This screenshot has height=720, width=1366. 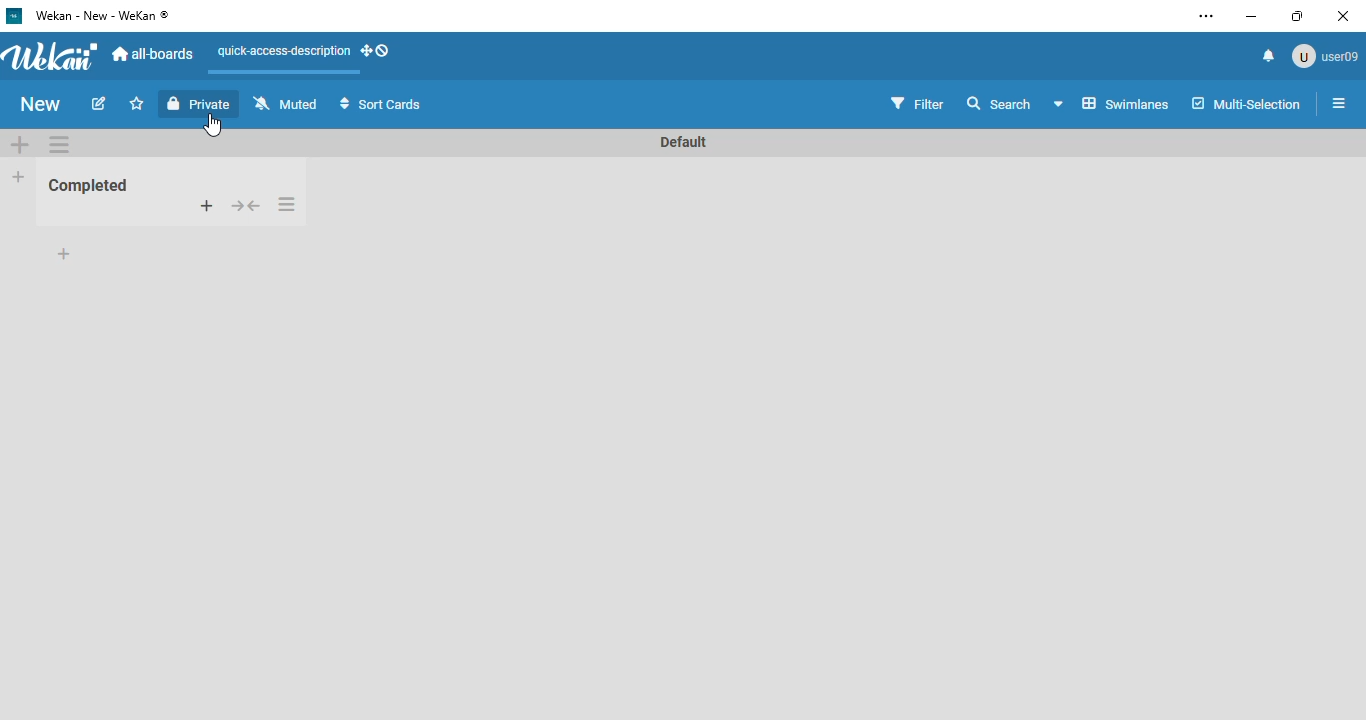 I want to click on private, so click(x=199, y=105).